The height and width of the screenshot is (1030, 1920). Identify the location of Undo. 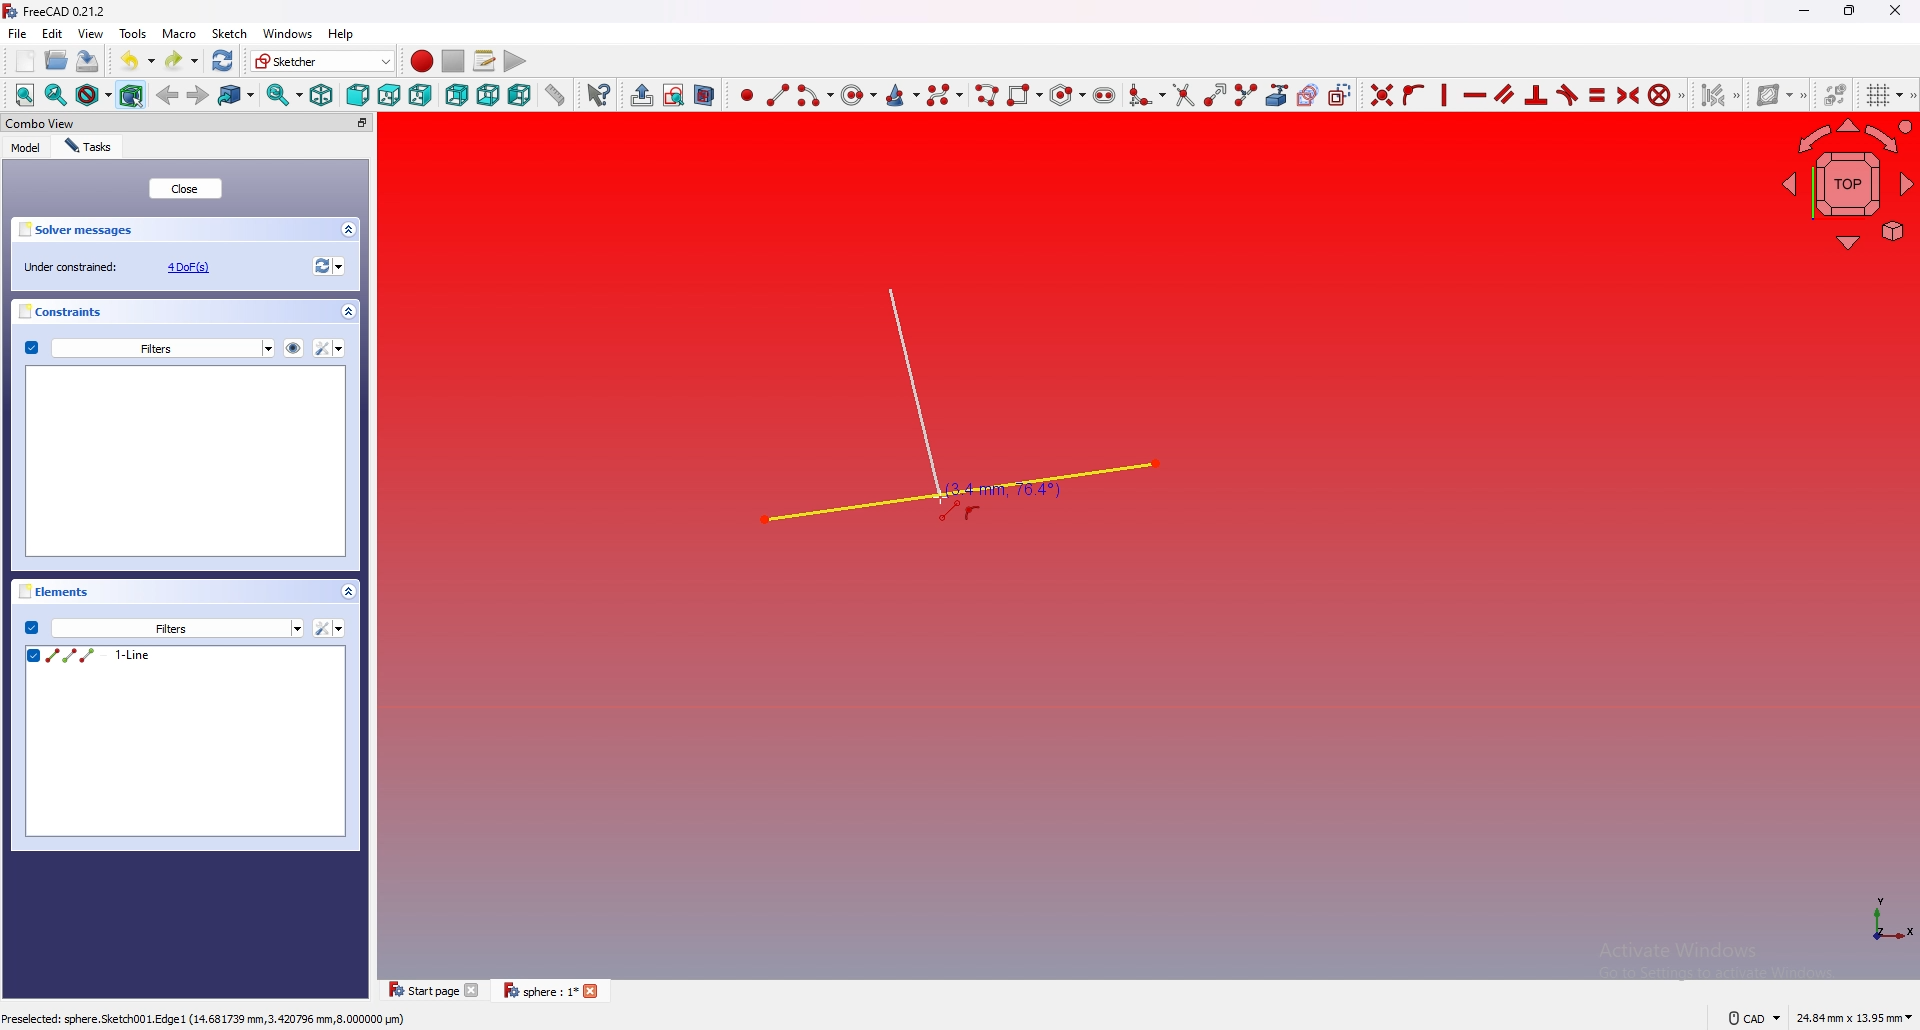
(130, 59).